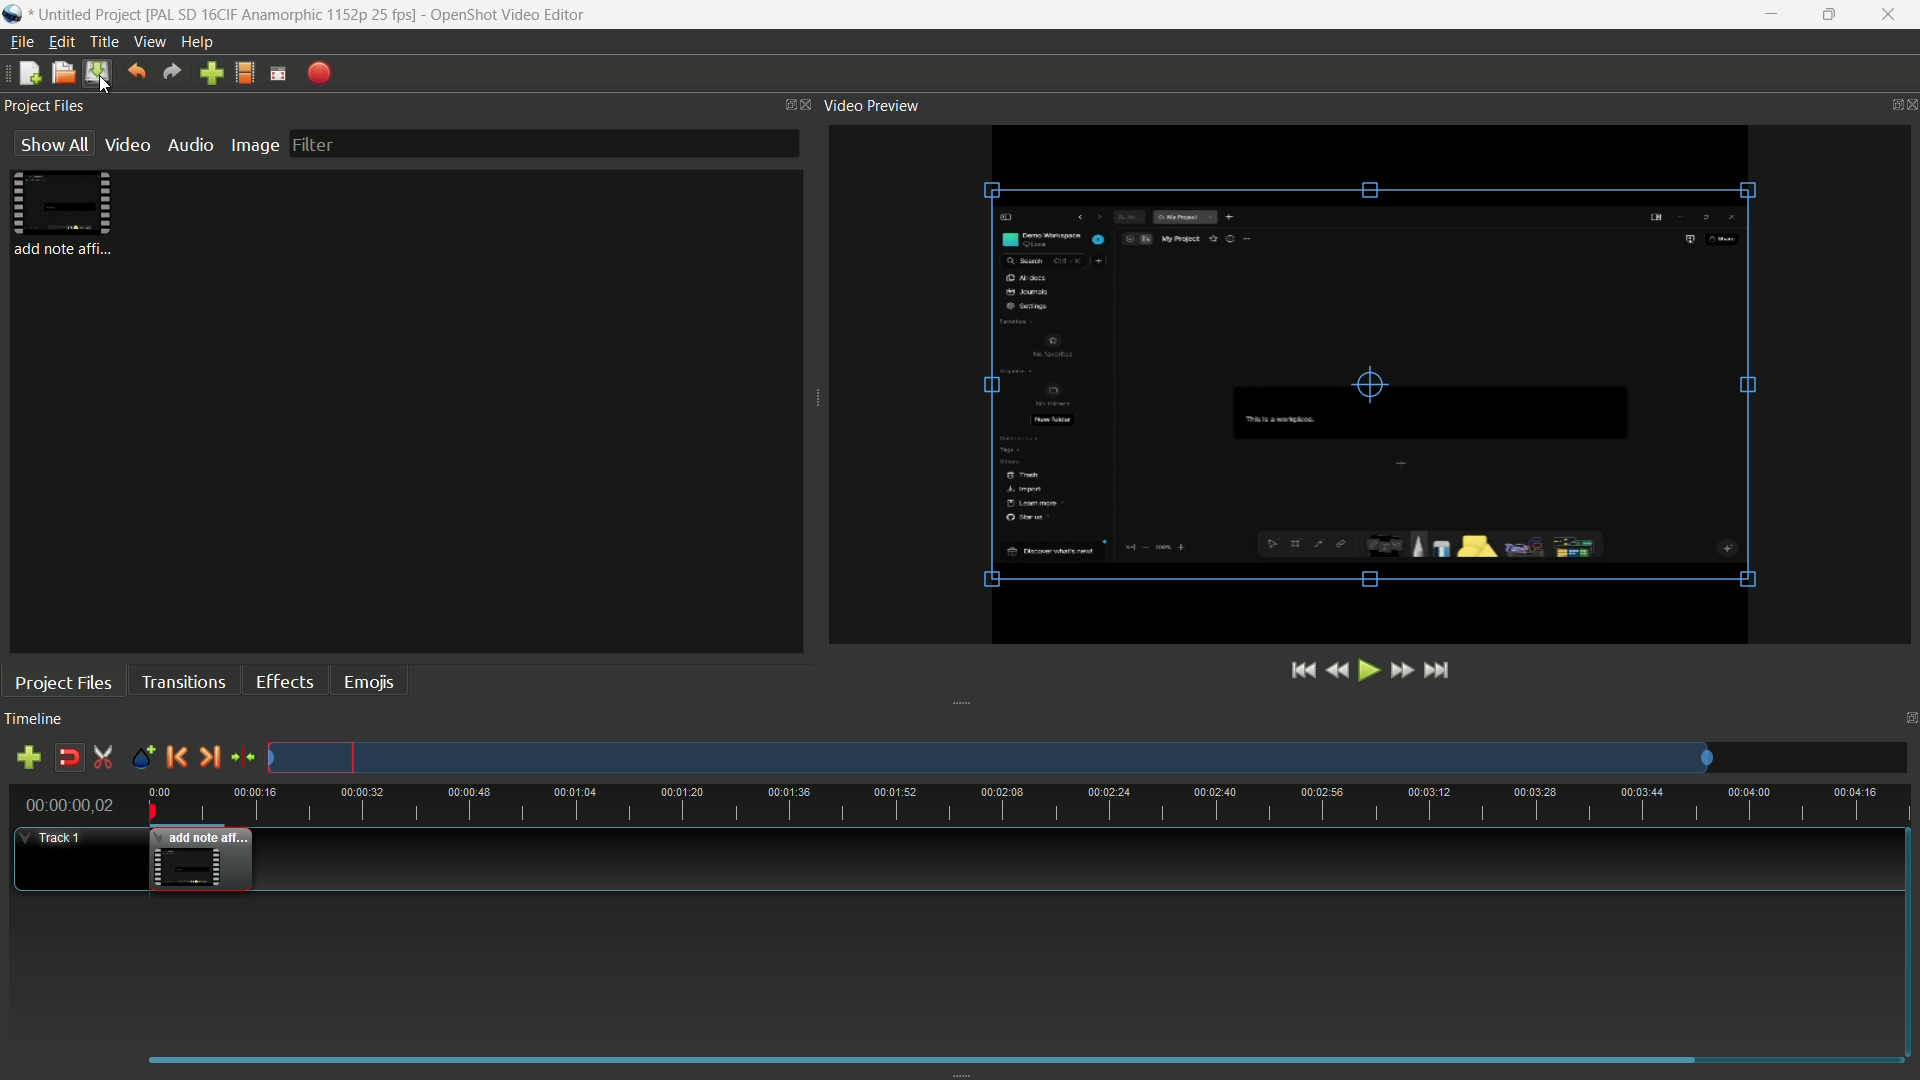  Describe the element at coordinates (277, 74) in the screenshot. I see `full screen` at that location.